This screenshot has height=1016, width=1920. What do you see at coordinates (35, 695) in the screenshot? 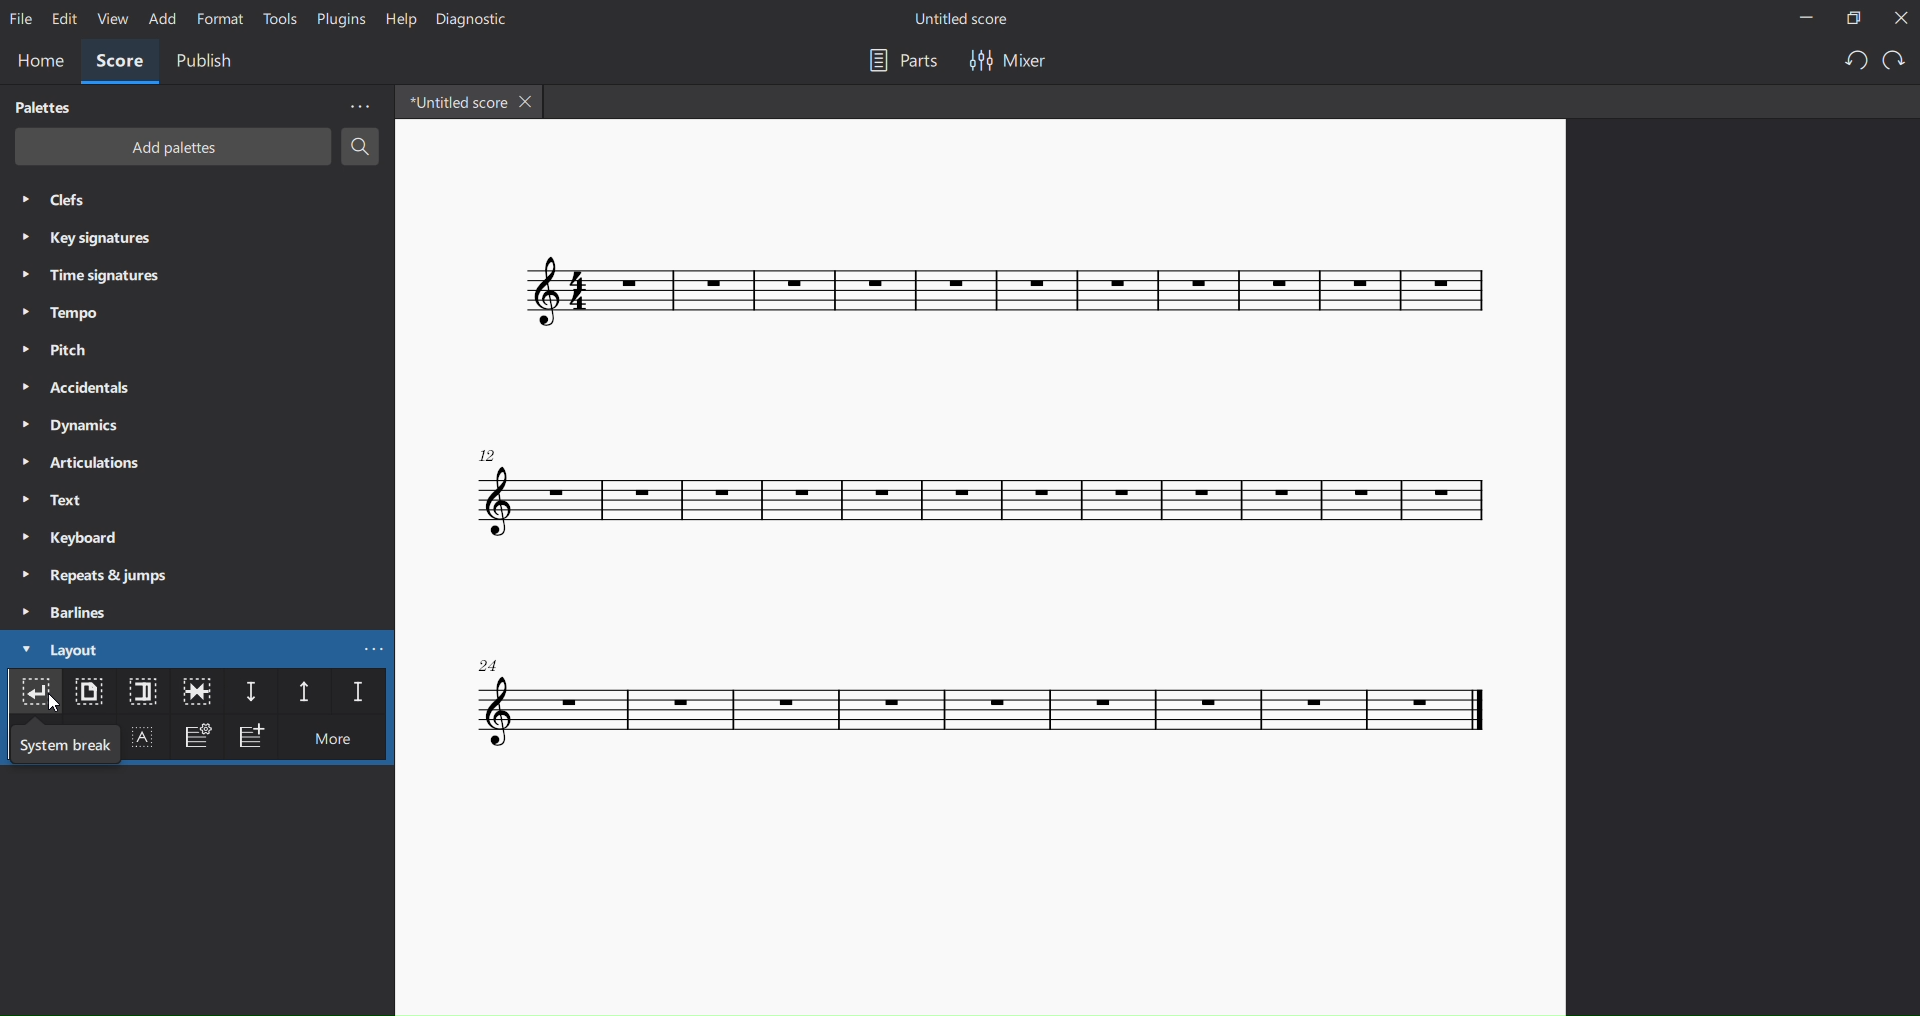
I see `system break layout` at bounding box center [35, 695].